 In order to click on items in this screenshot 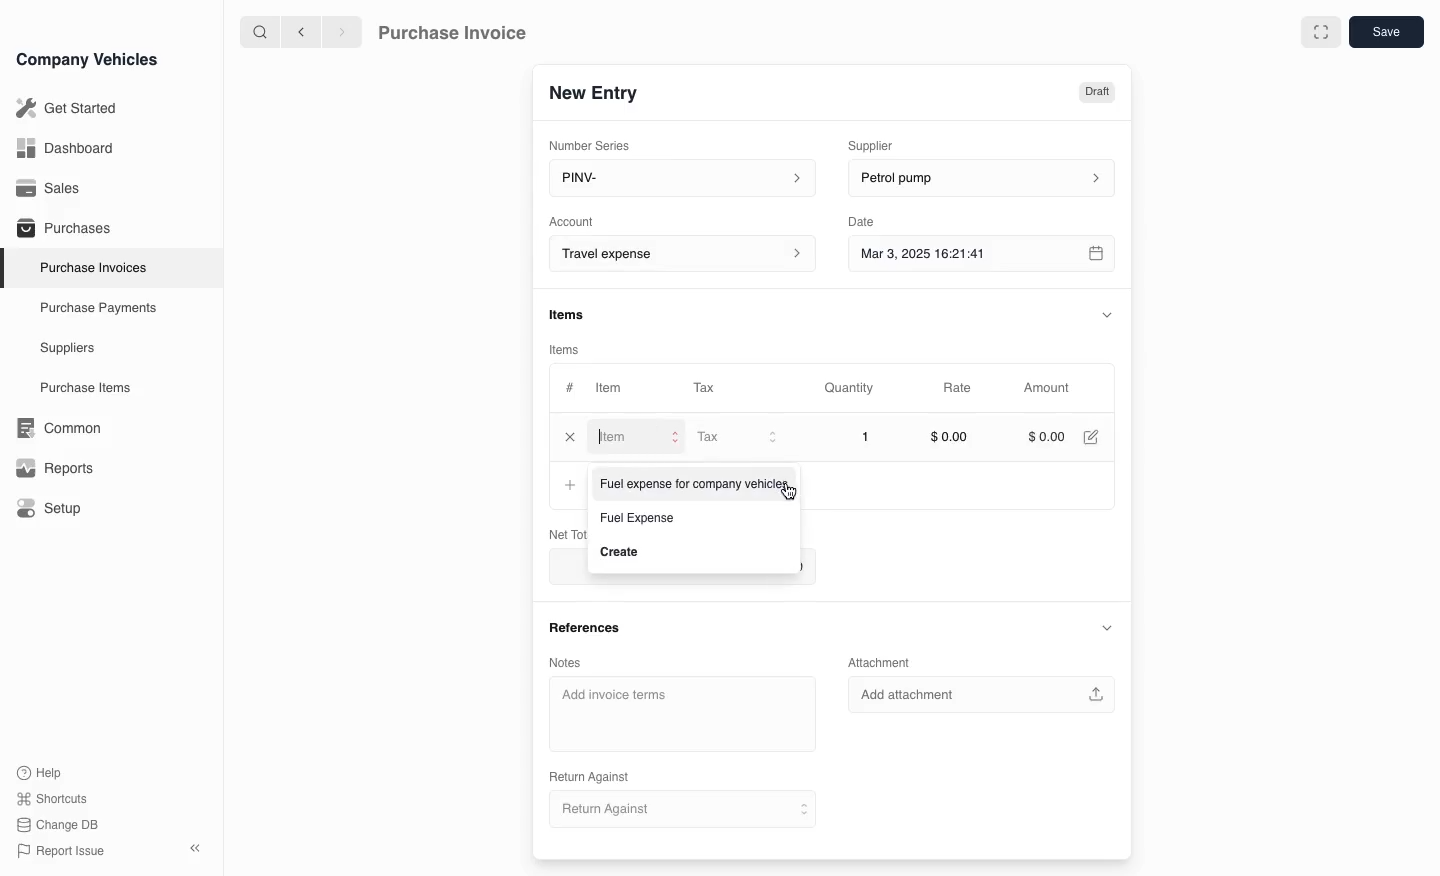, I will do `click(568, 349)`.